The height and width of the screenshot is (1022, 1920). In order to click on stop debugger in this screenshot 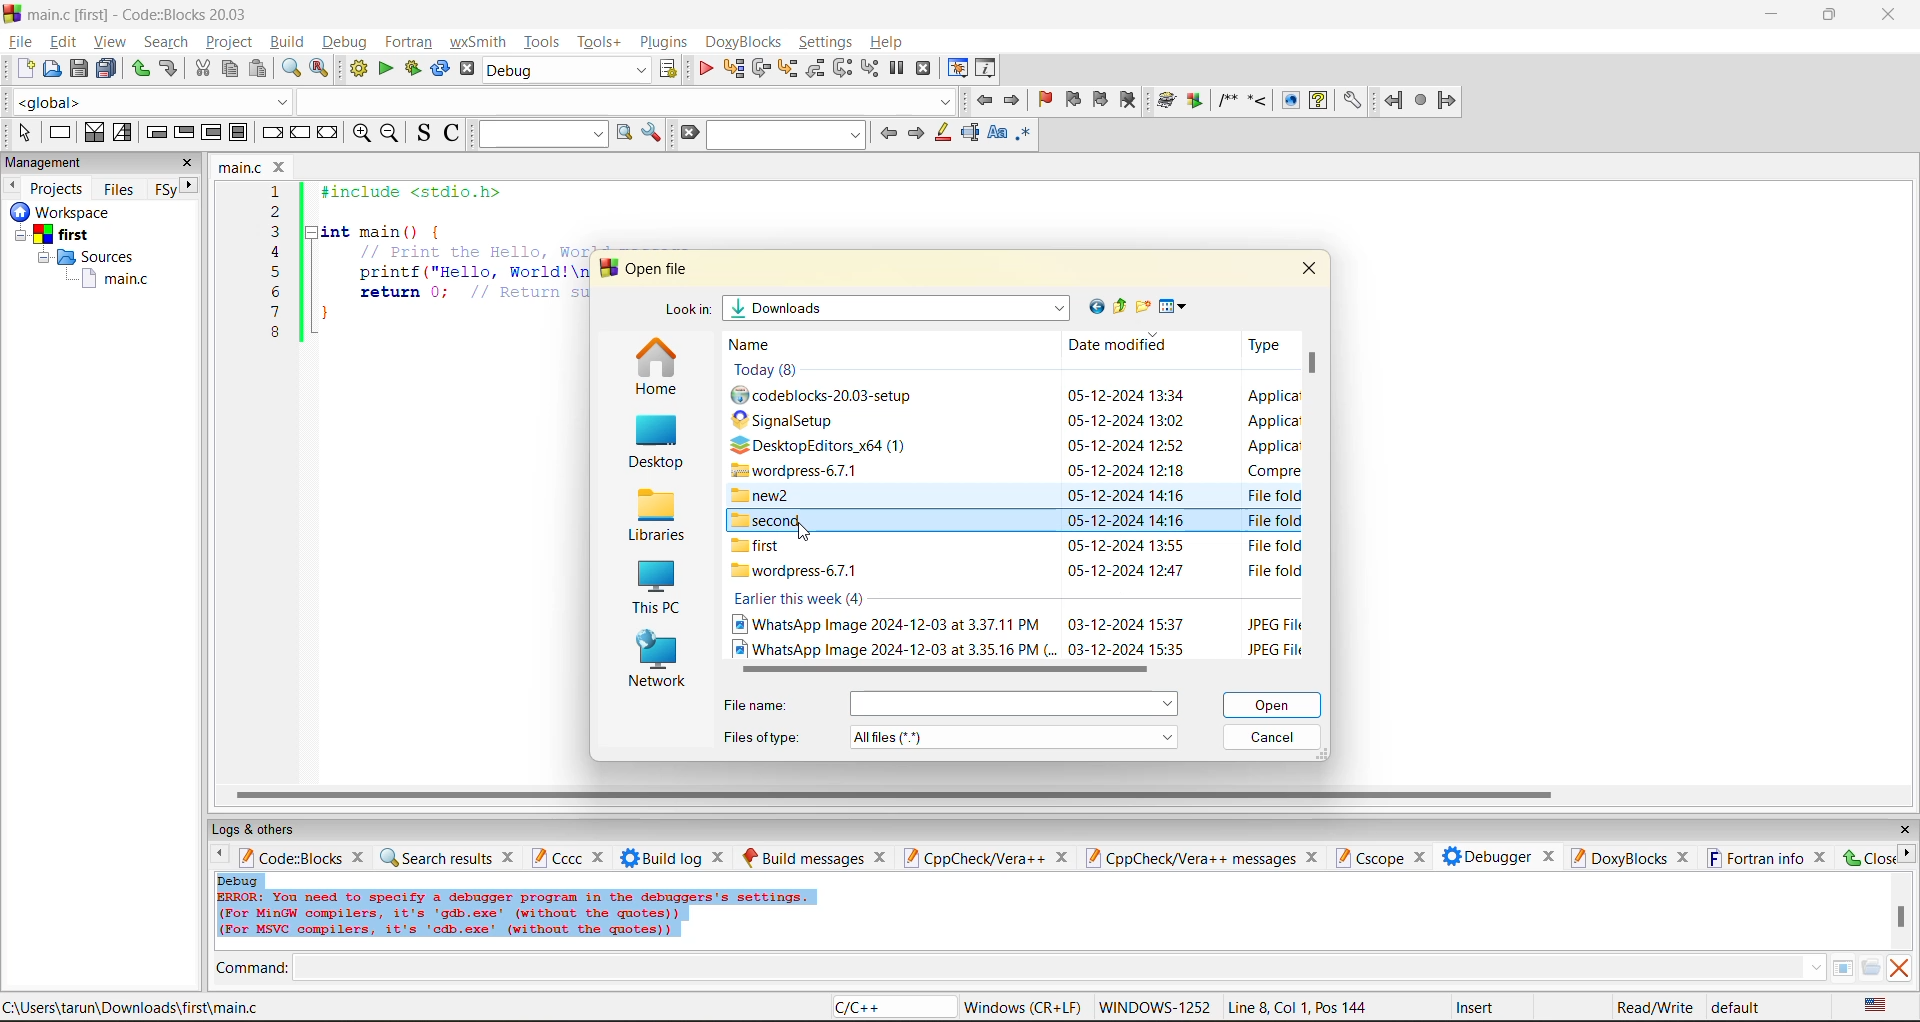, I will do `click(924, 69)`.